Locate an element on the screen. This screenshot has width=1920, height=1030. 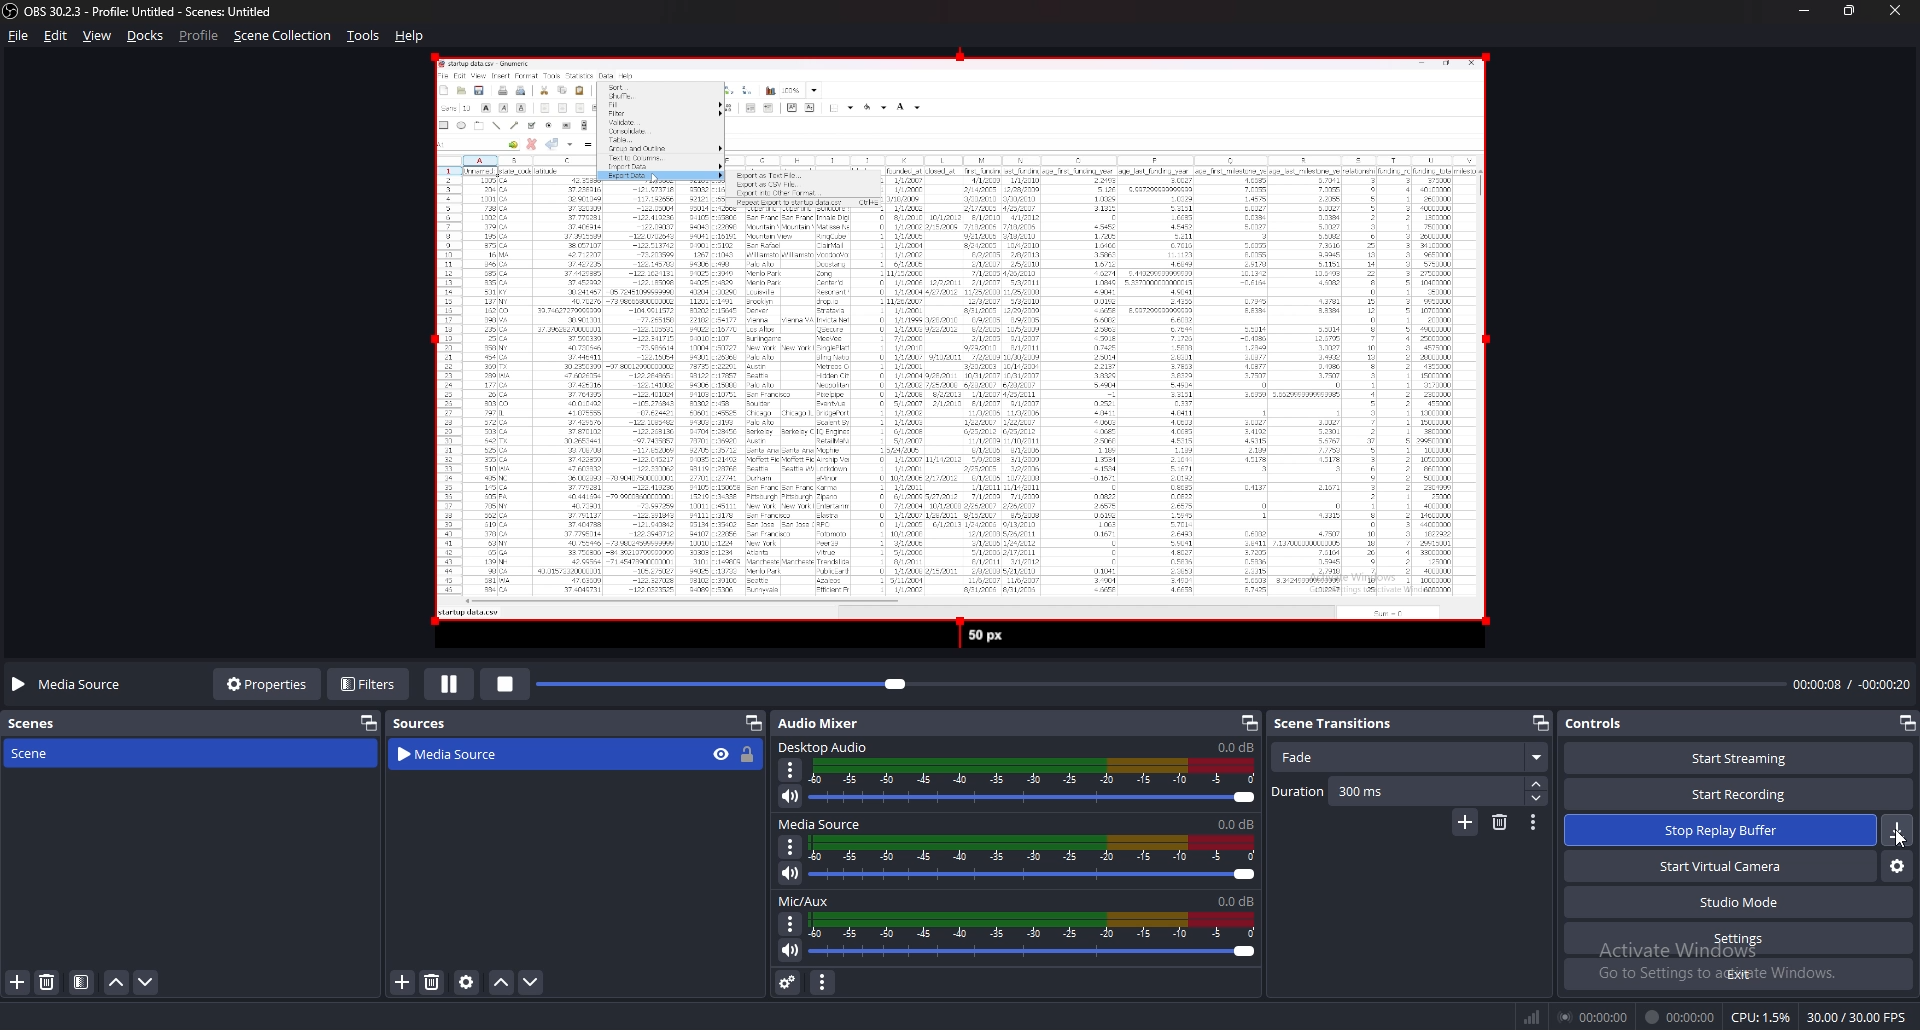
pause is located at coordinates (448, 686).